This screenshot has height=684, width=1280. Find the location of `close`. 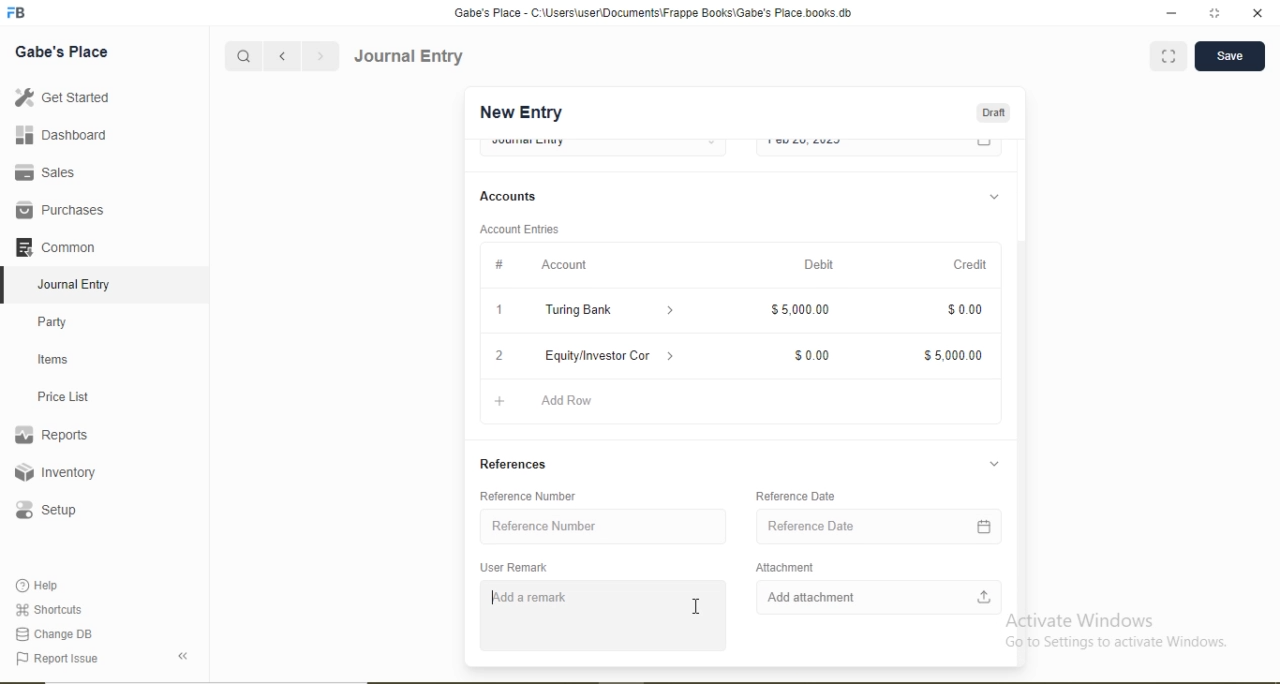

close is located at coordinates (1259, 13).